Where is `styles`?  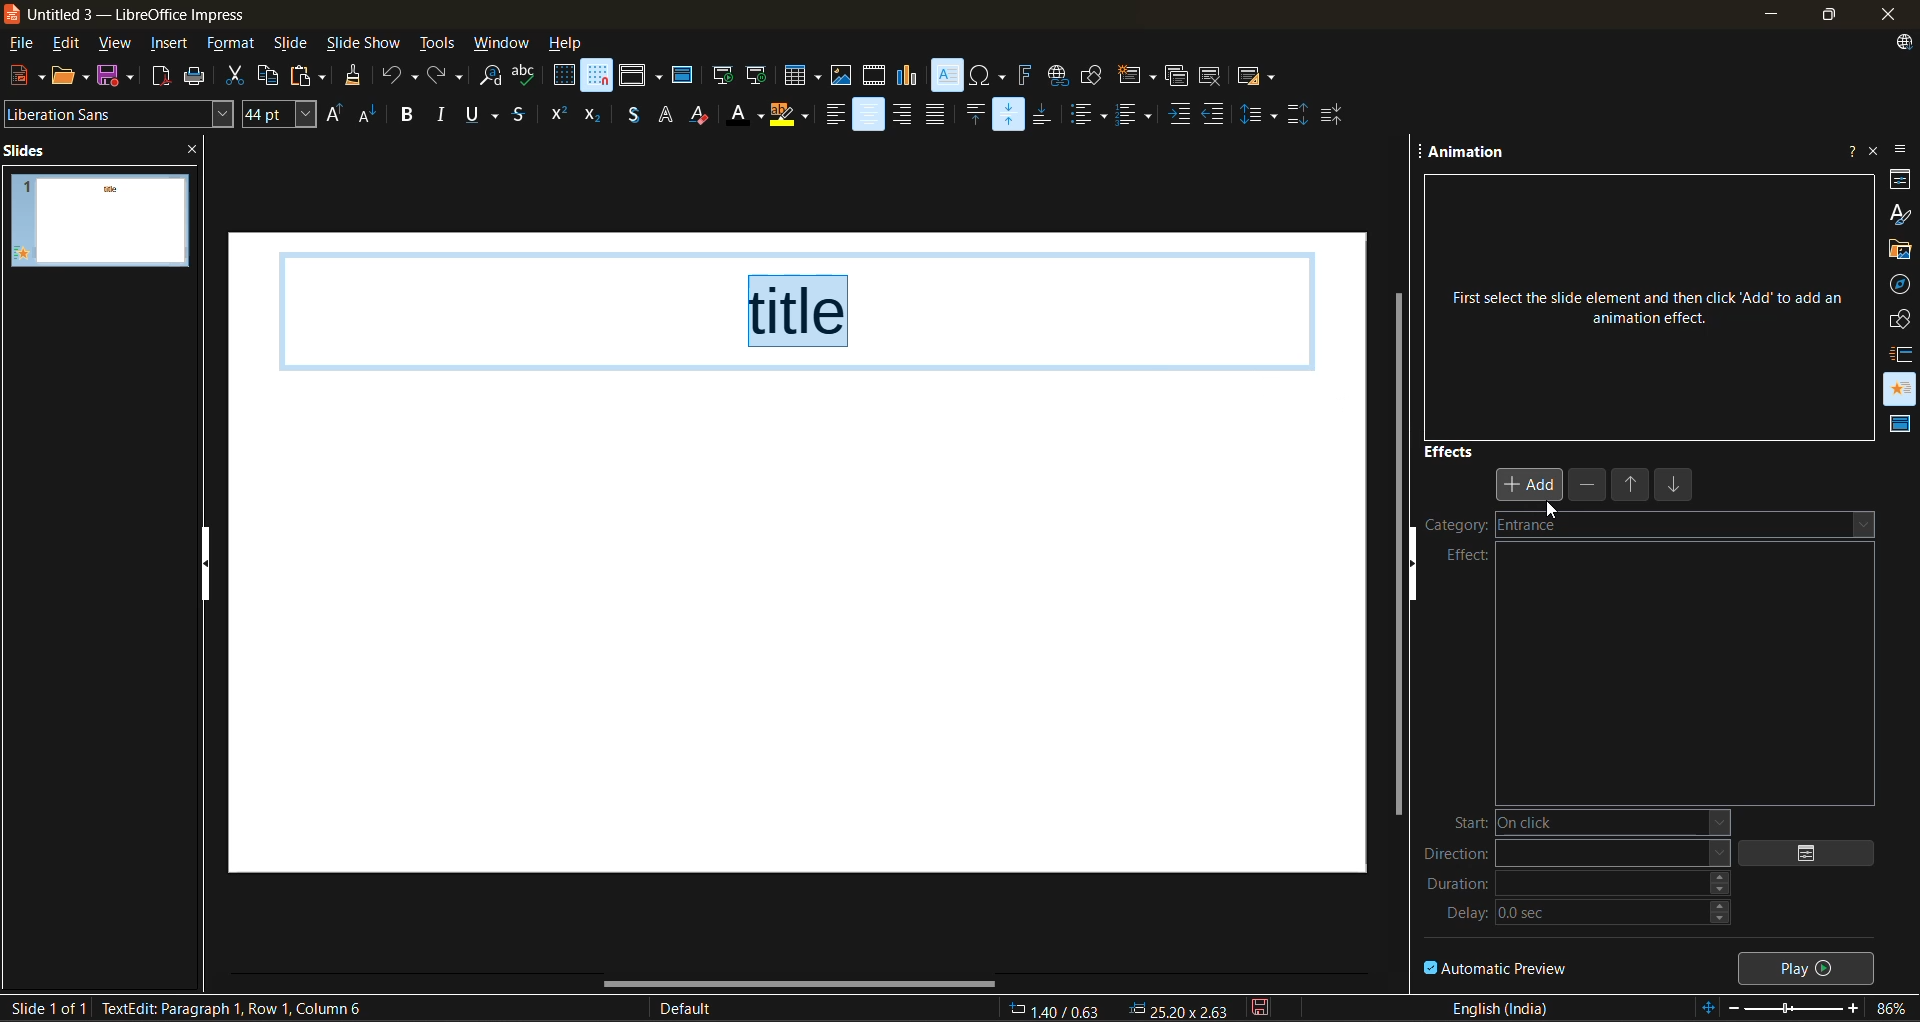 styles is located at coordinates (1901, 212).